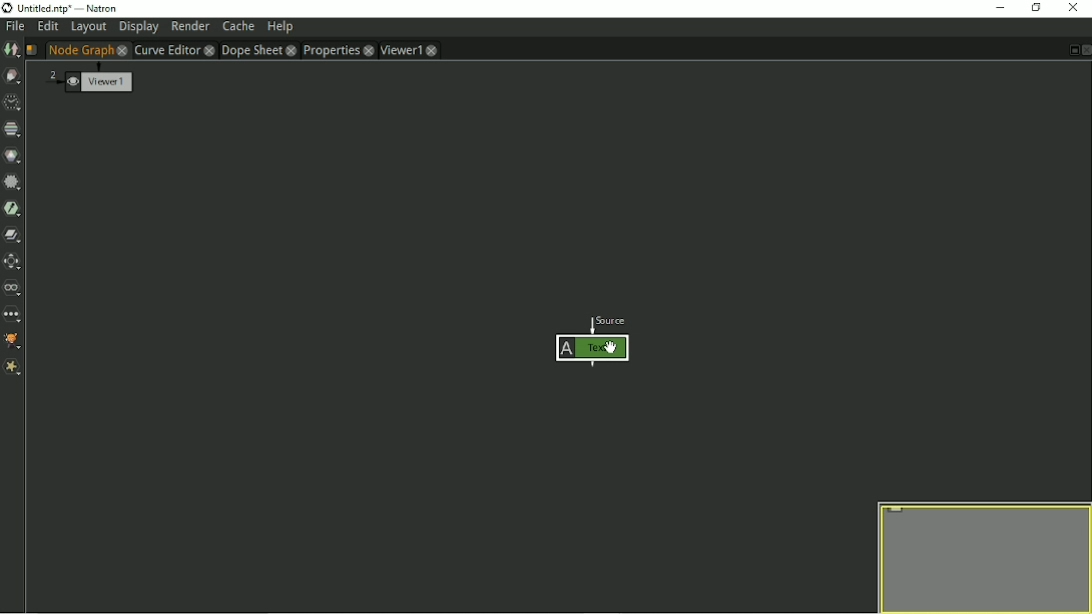 This screenshot has height=614, width=1092. What do you see at coordinates (979, 556) in the screenshot?
I see `Preview` at bounding box center [979, 556].